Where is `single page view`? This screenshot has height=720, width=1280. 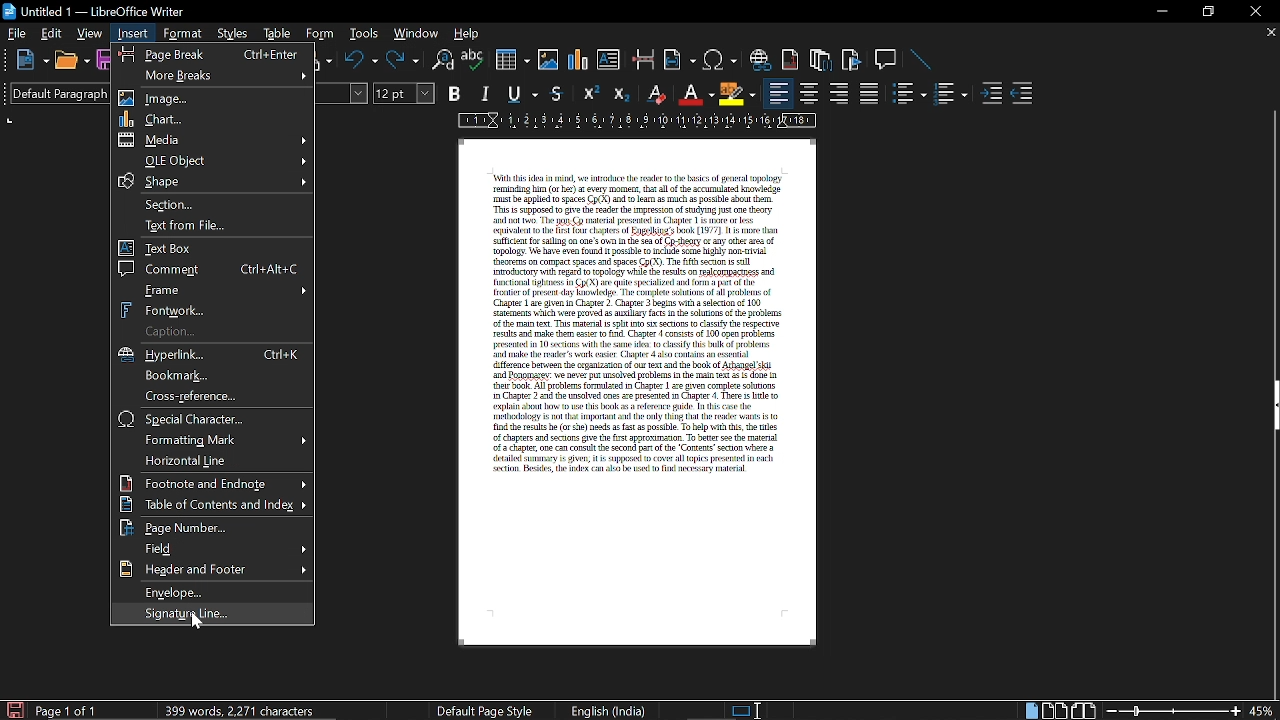
single page view is located at coordinates (1030, 711).